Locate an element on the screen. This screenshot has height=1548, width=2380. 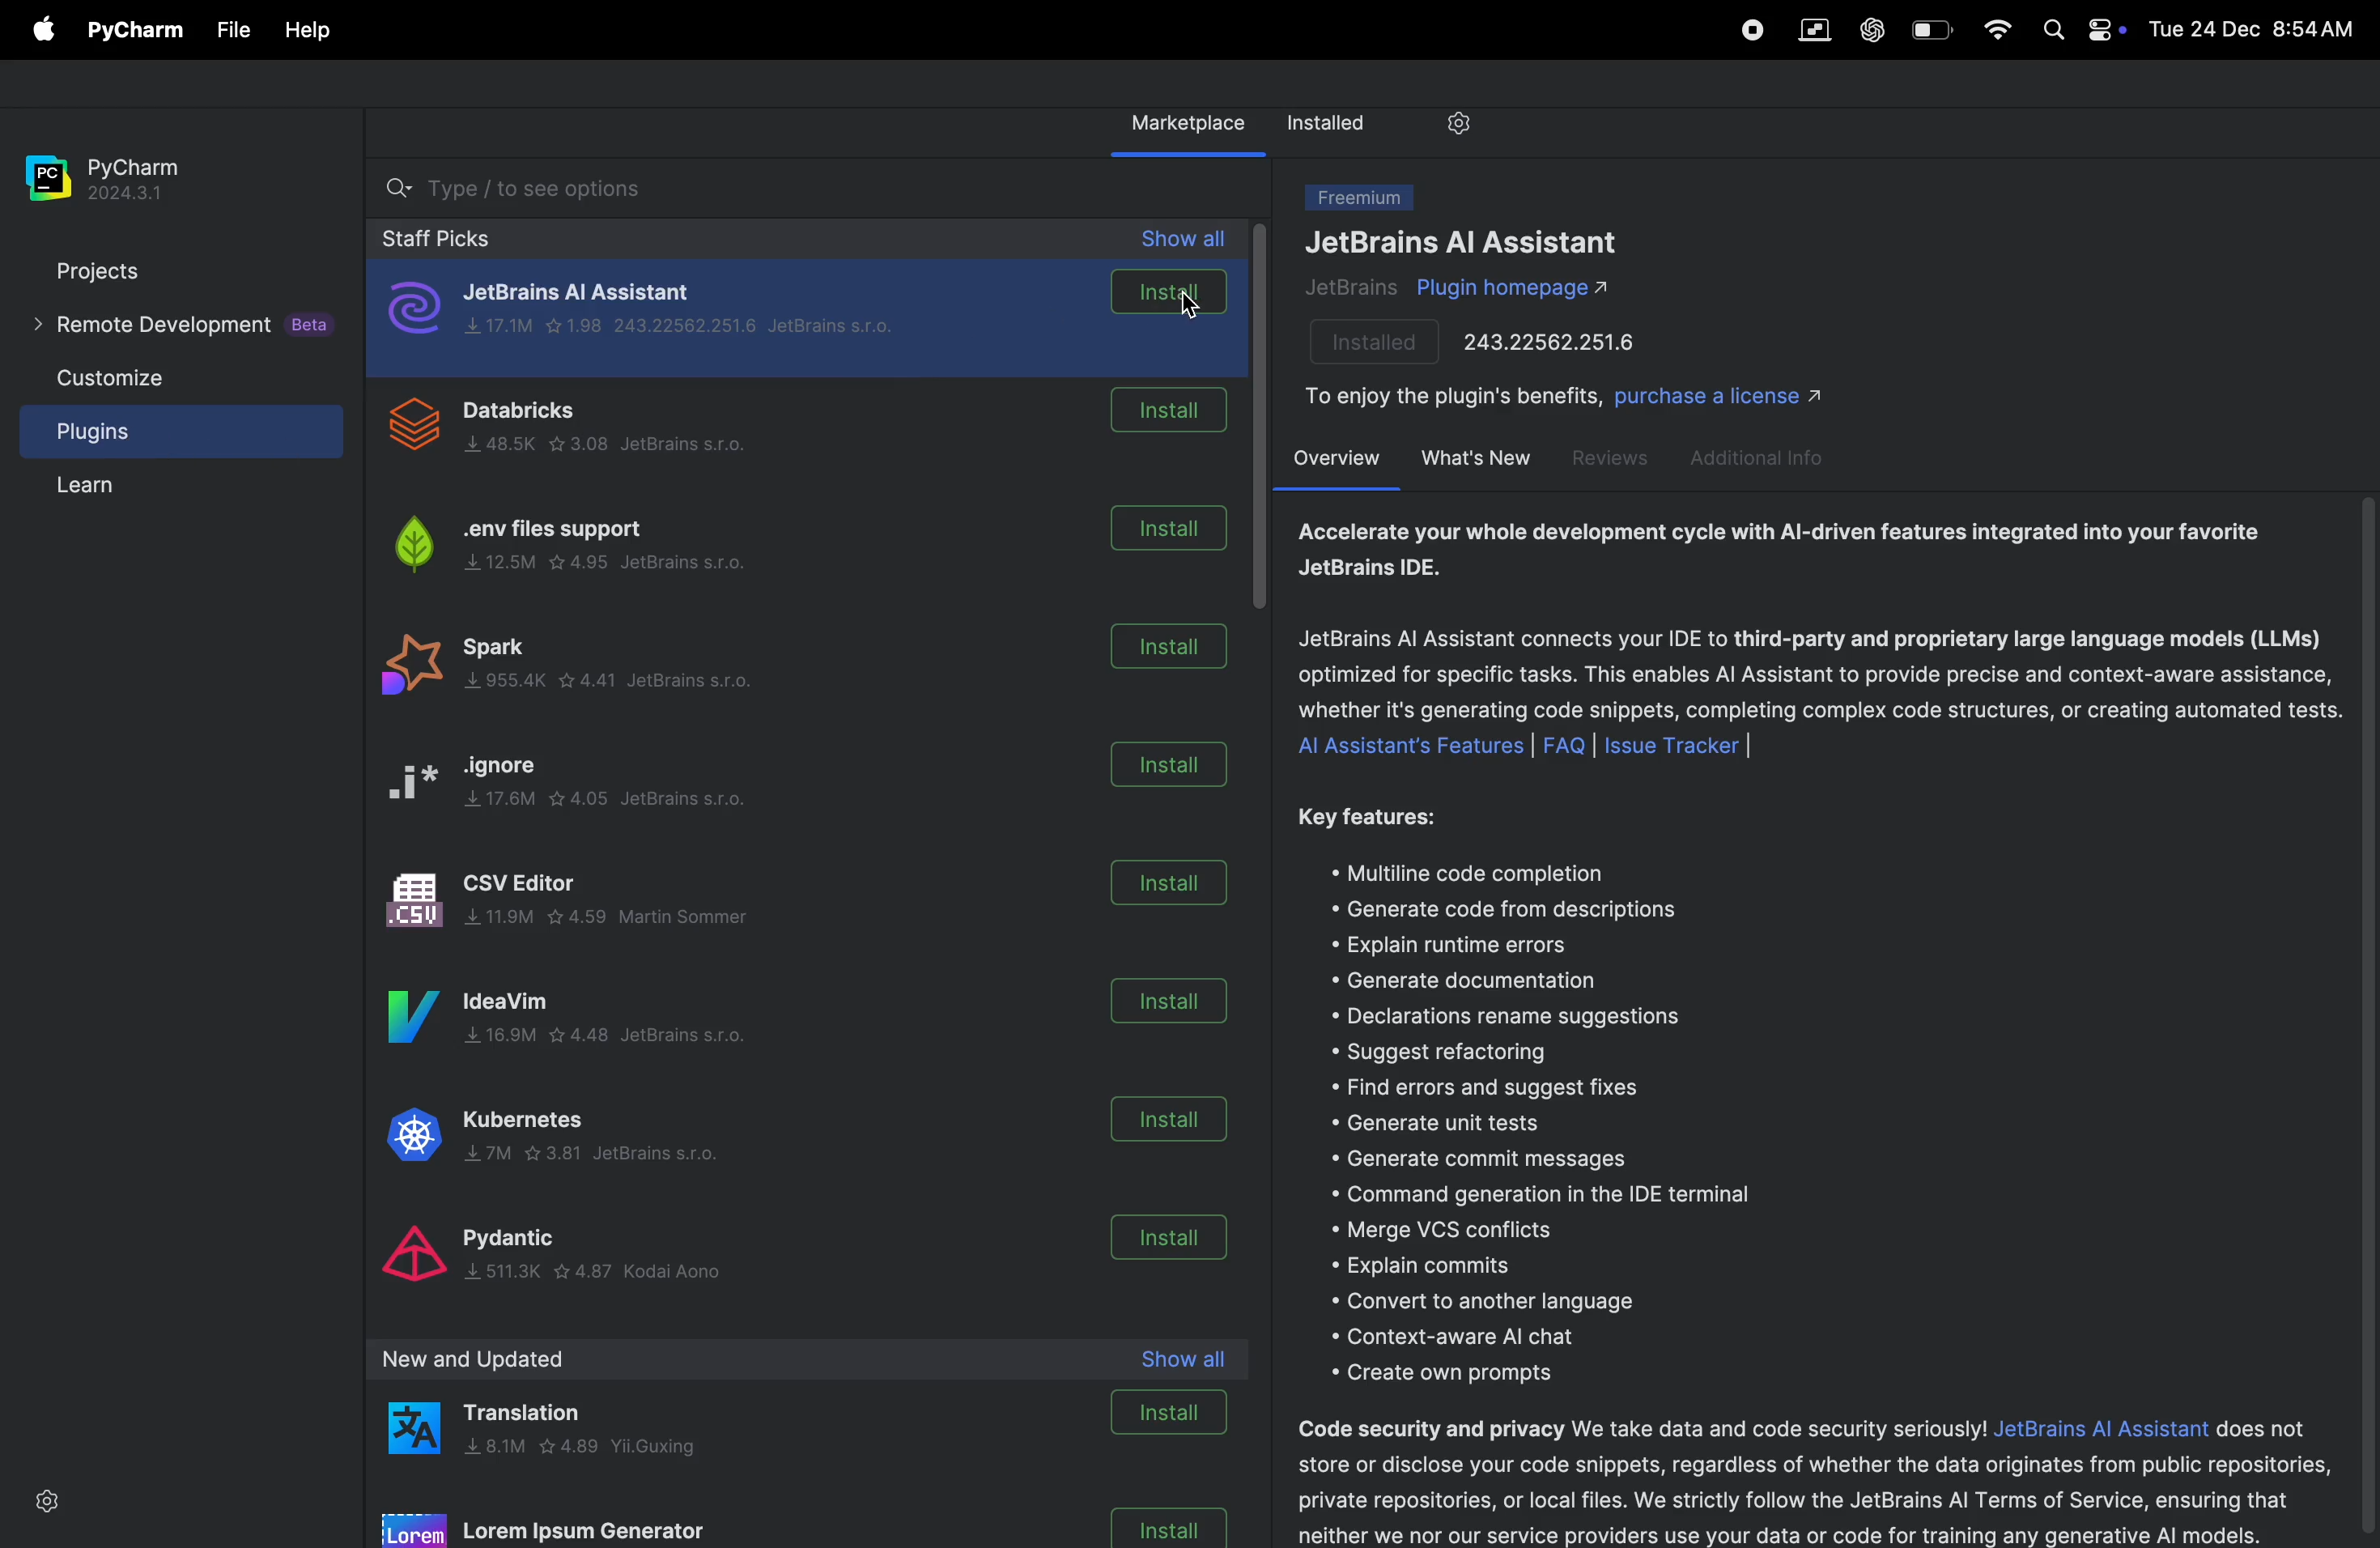
over view is located at coordinates (1335, 462).